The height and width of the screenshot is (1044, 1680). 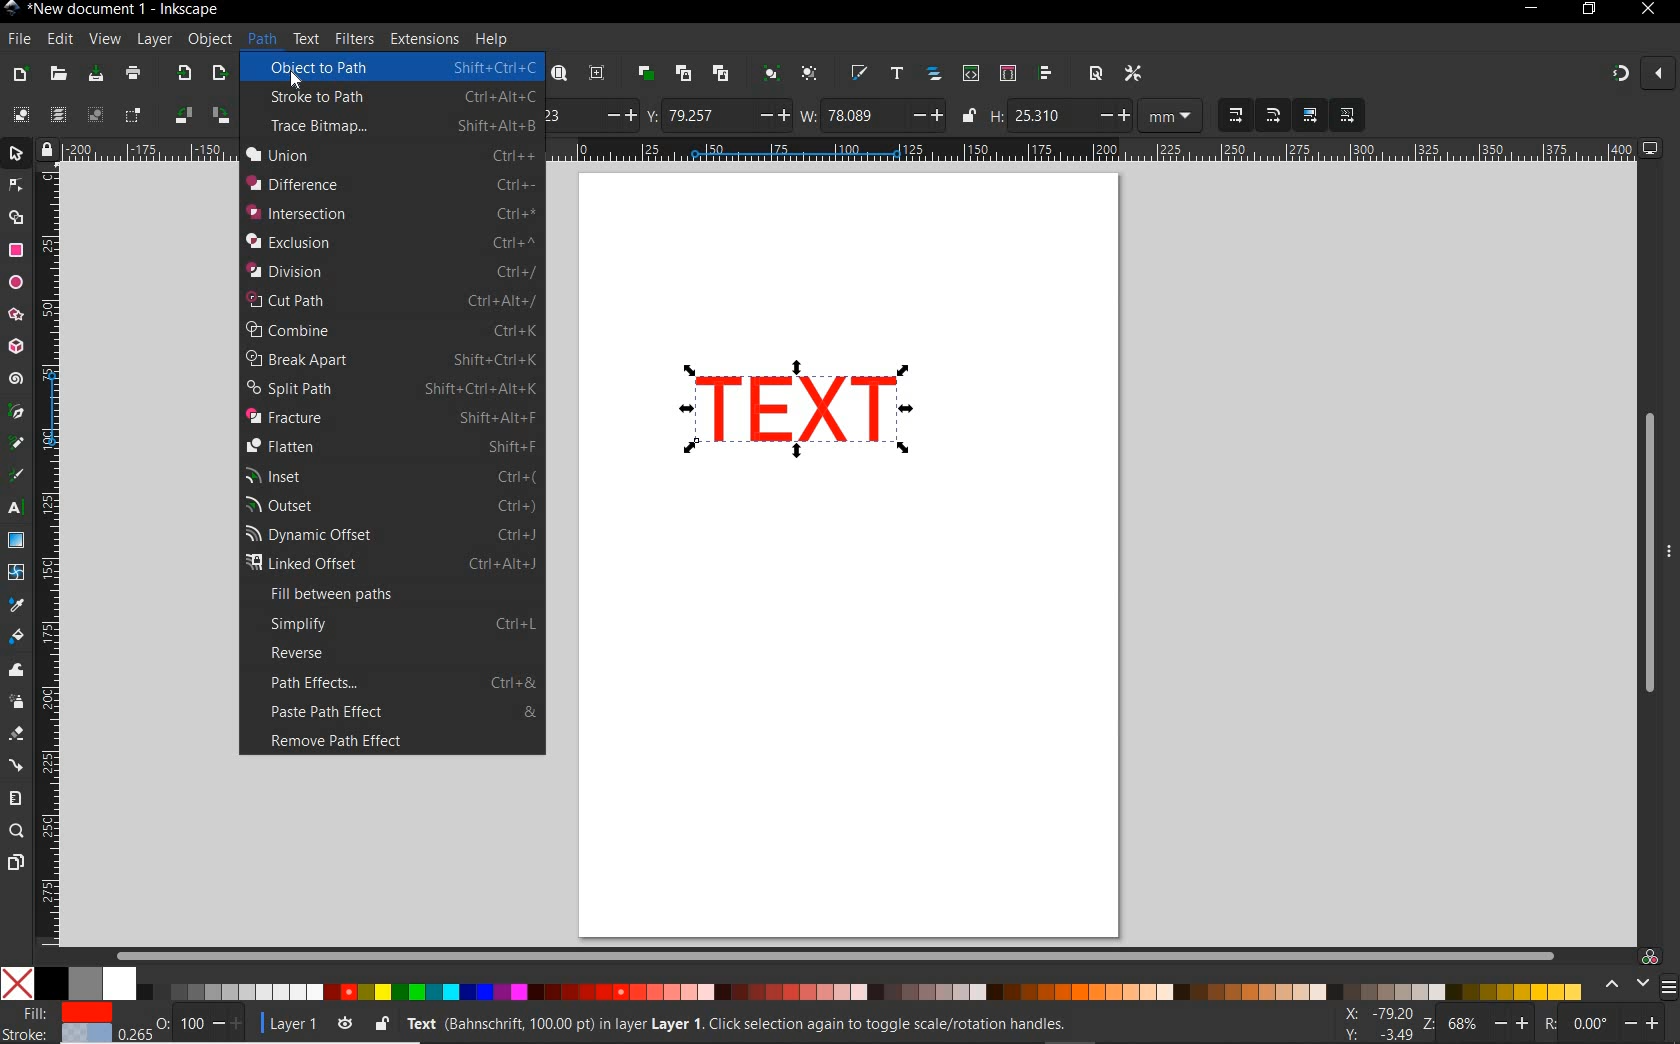 What do you see at coordinates (721, 75) in the screenshot?
I see `UNLINK CLONE` at bounding box center [721, 75].